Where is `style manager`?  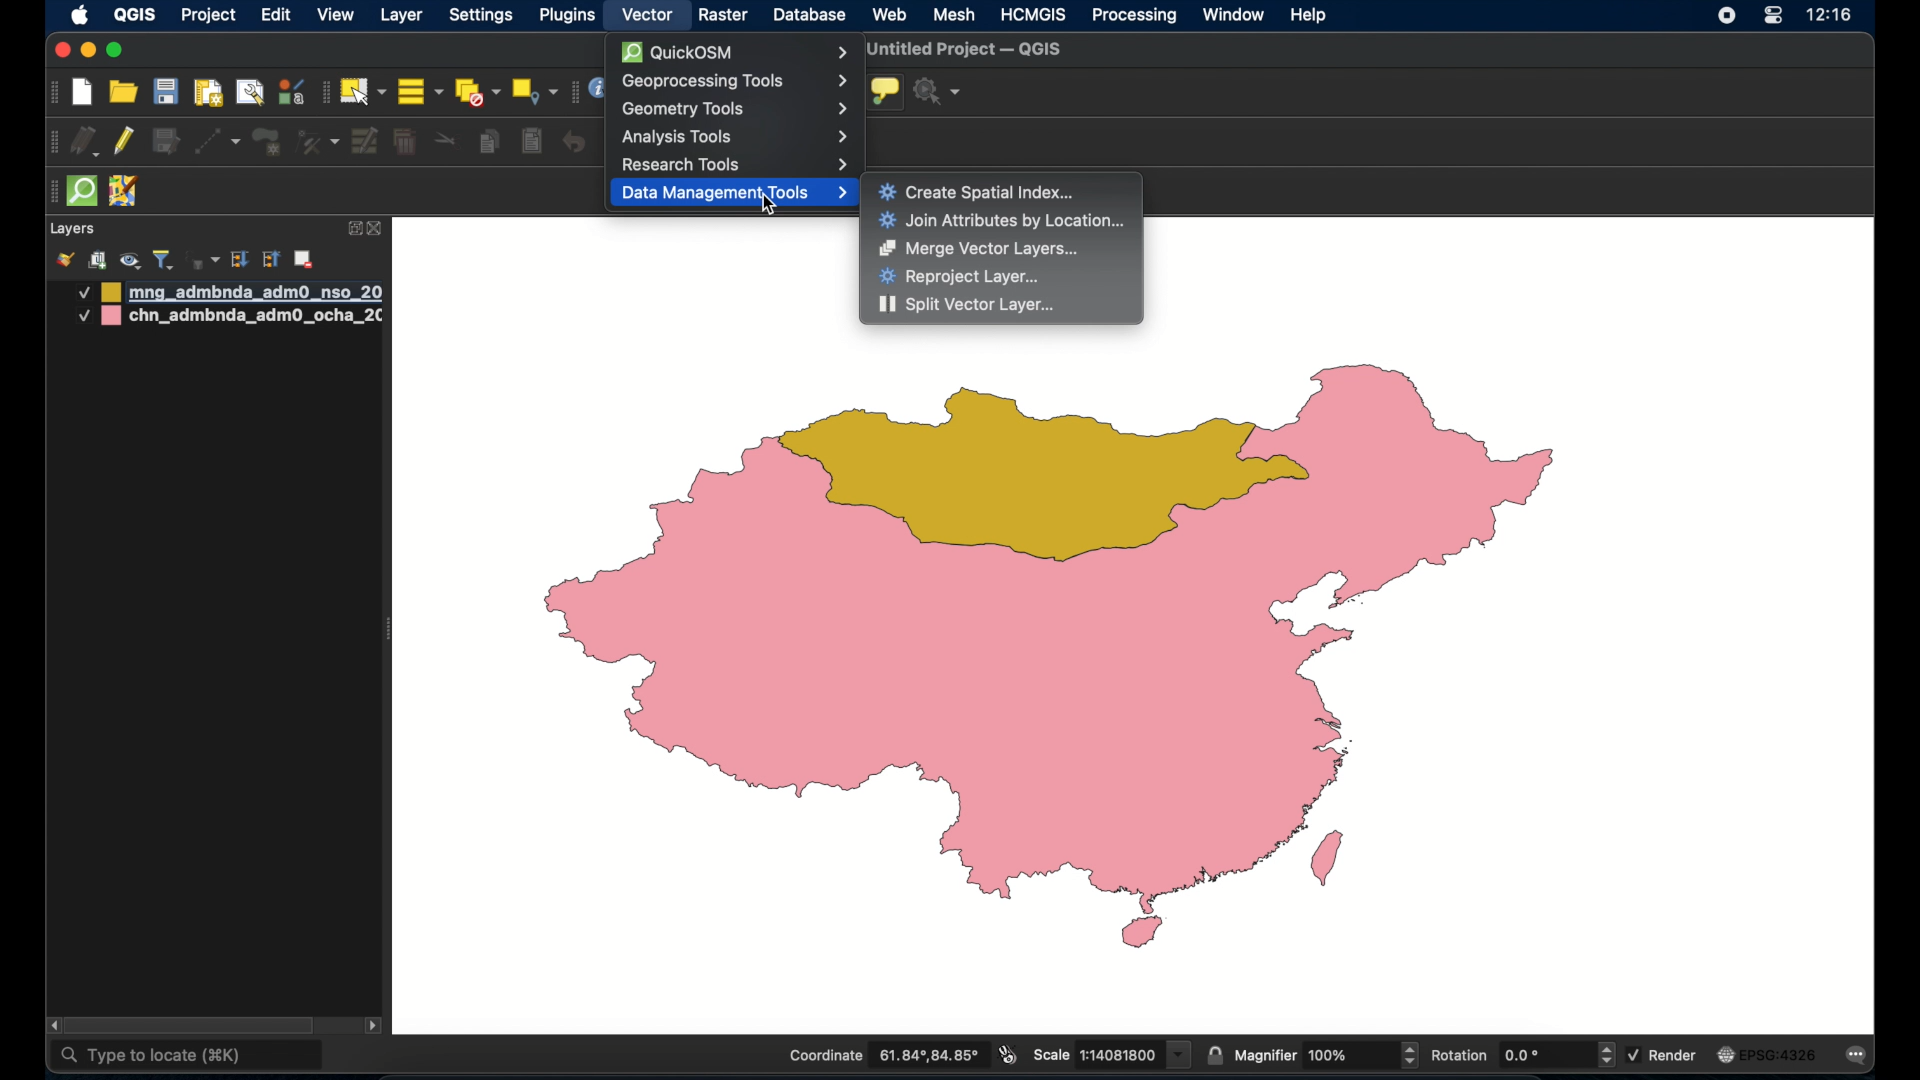 style manager is located at coordinates (290, 91).